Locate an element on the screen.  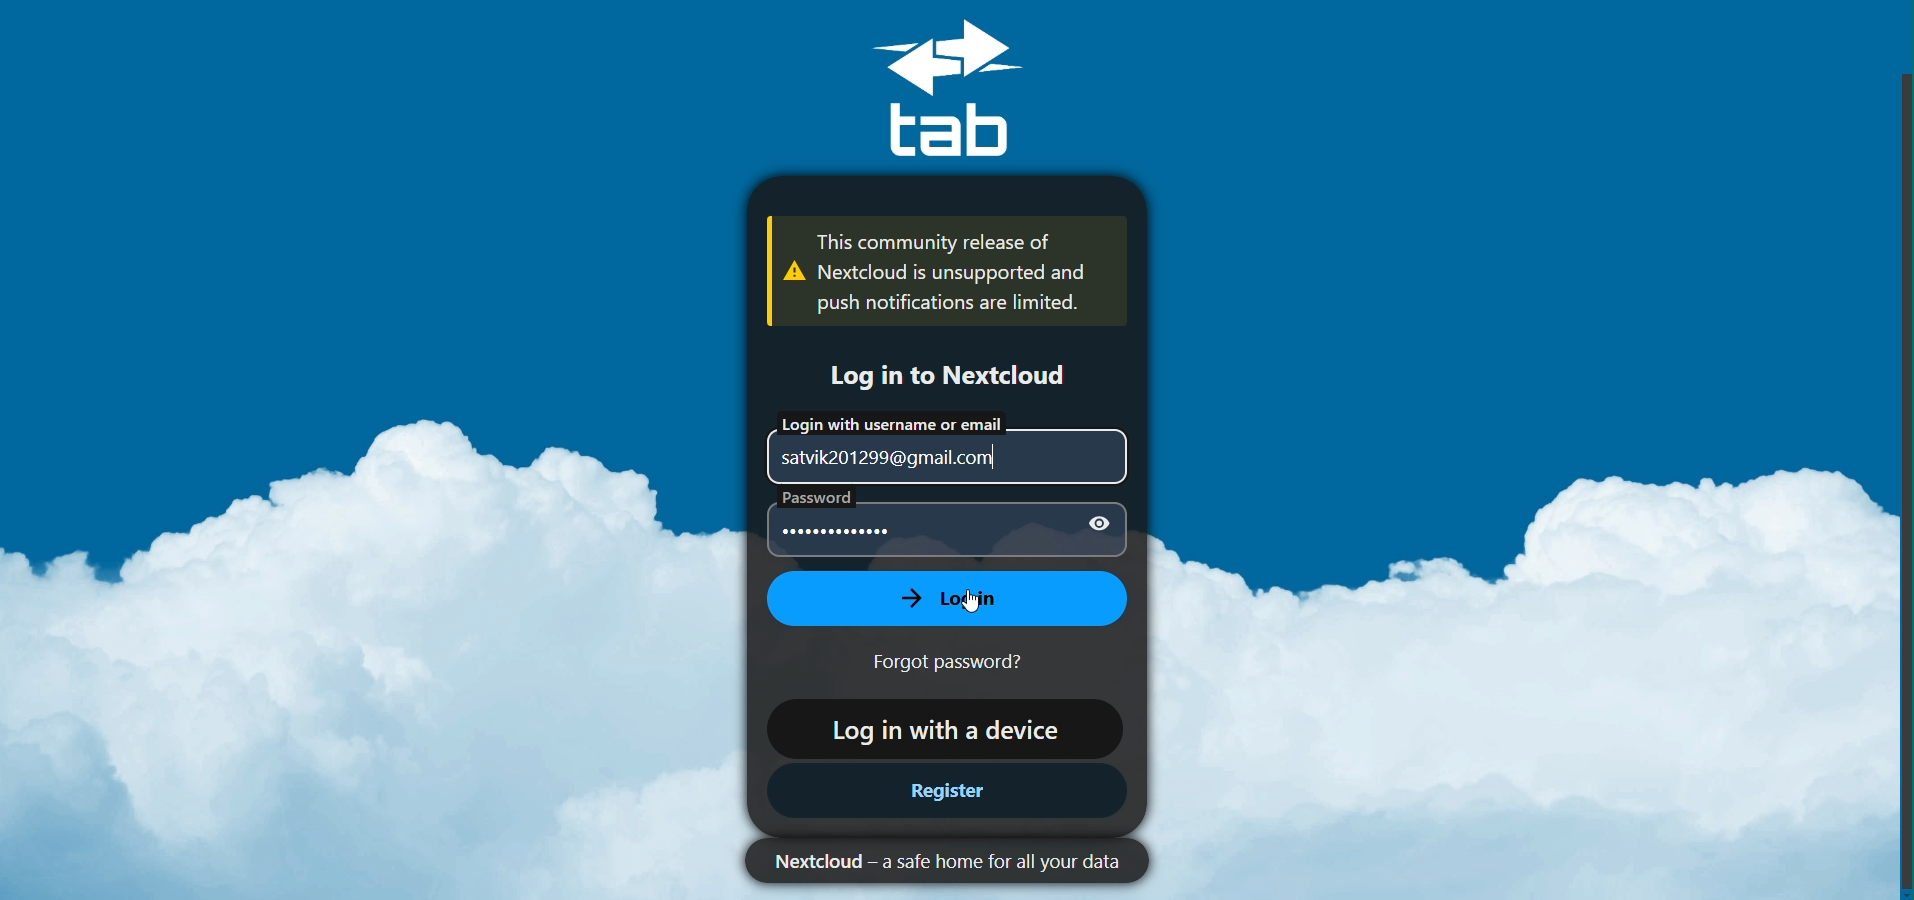
This community release of Nextcloud is unsupported and push notifications are limited.(Warning Message) is located at coordinates (935, 272).